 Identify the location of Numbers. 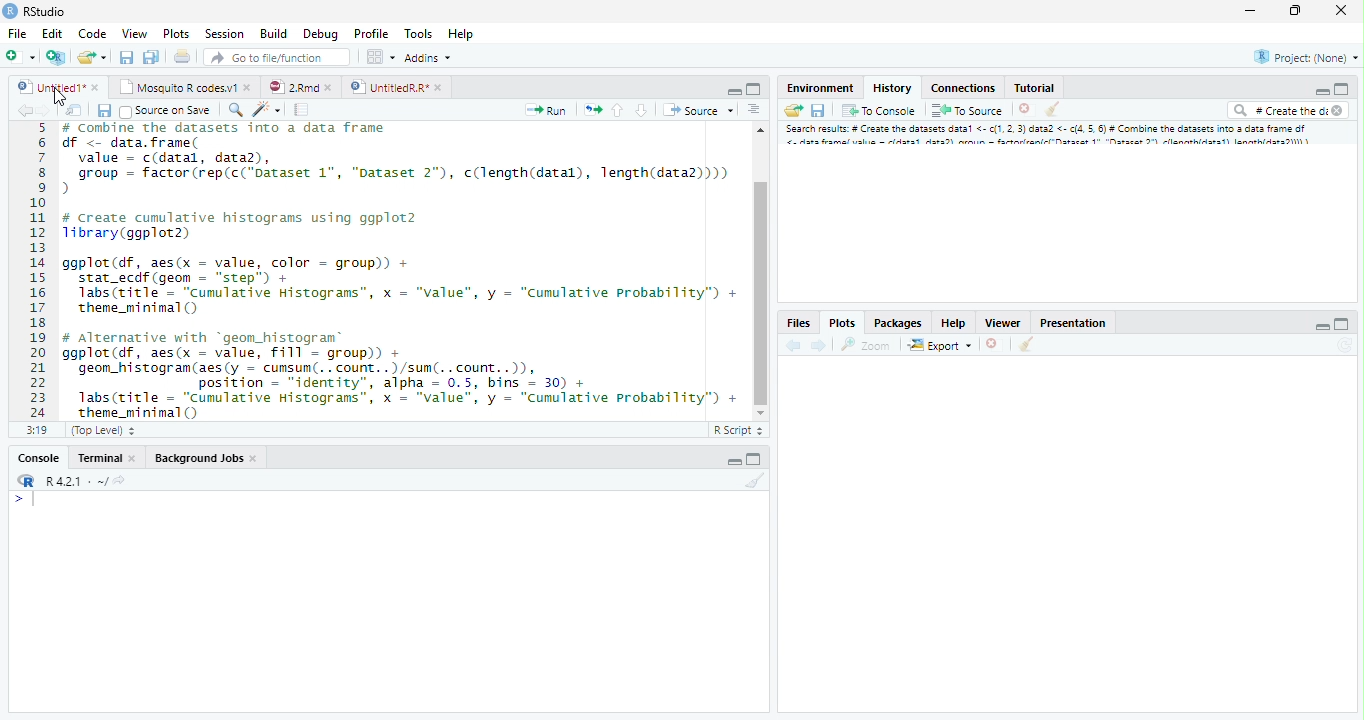
(40, 269).